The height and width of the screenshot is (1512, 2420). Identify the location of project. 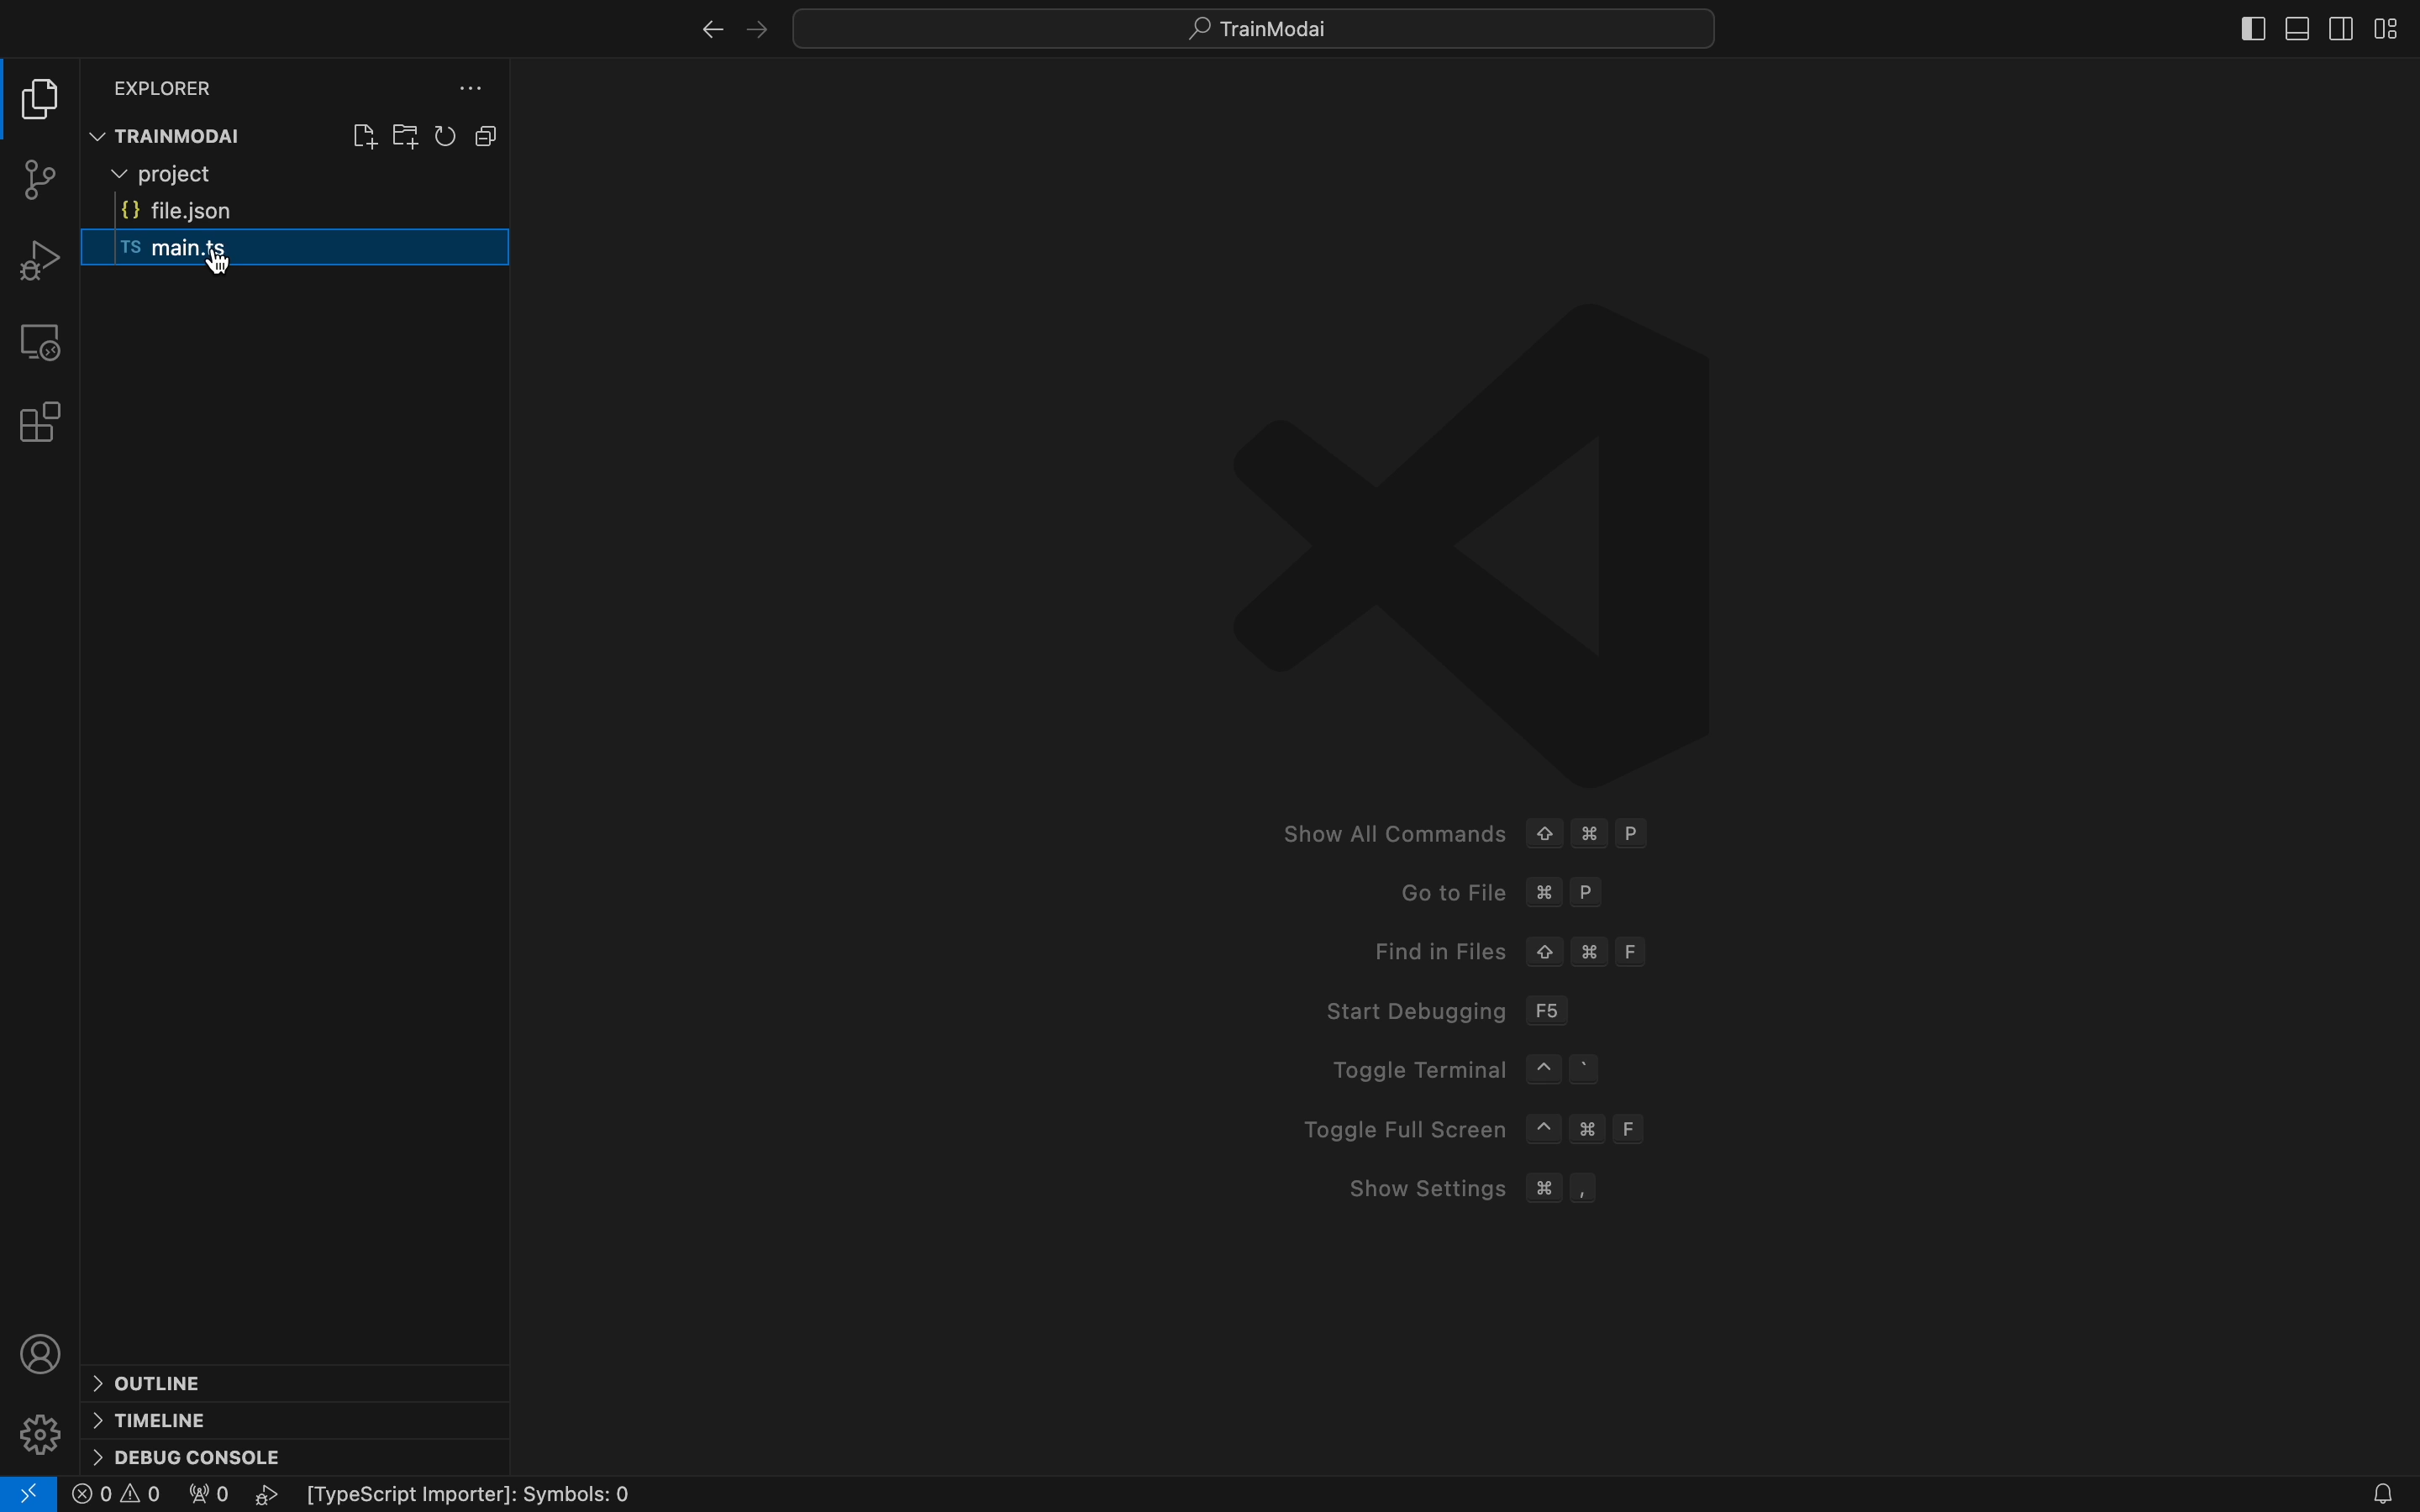
(304, 178).